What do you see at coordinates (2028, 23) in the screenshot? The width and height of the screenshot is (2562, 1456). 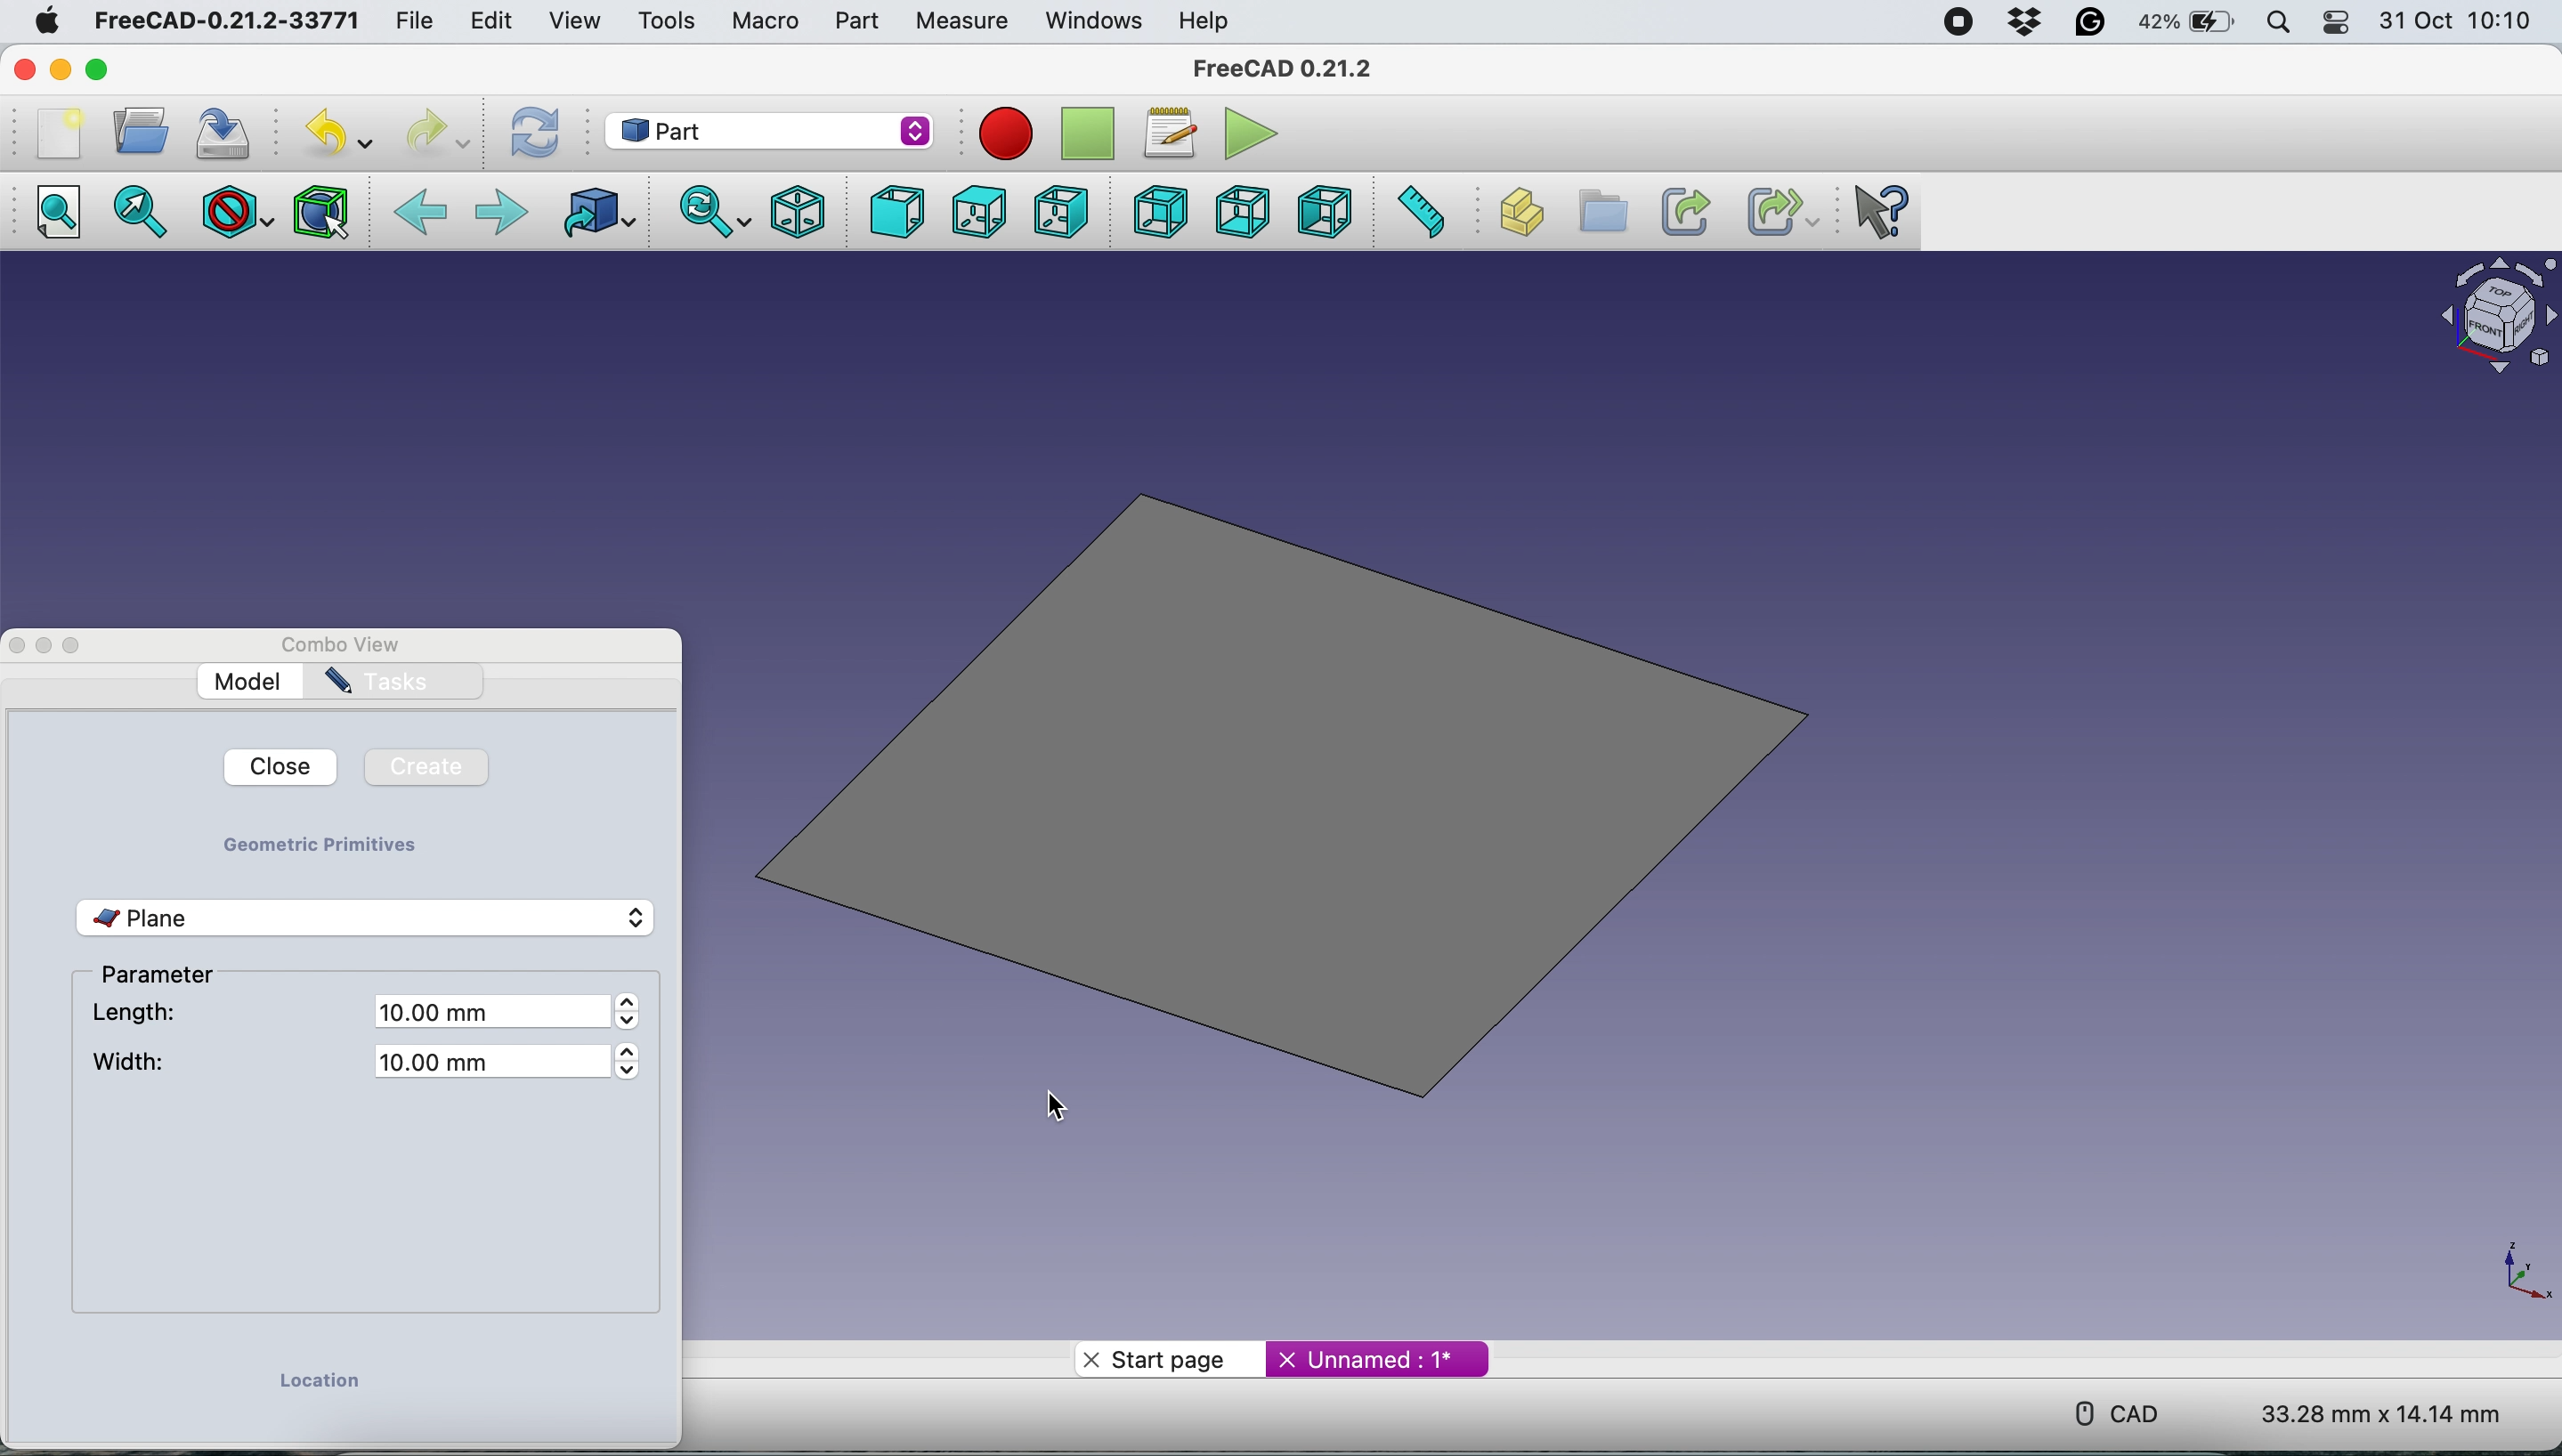 I see `Dropbox` at bounding box center [2028, 23].